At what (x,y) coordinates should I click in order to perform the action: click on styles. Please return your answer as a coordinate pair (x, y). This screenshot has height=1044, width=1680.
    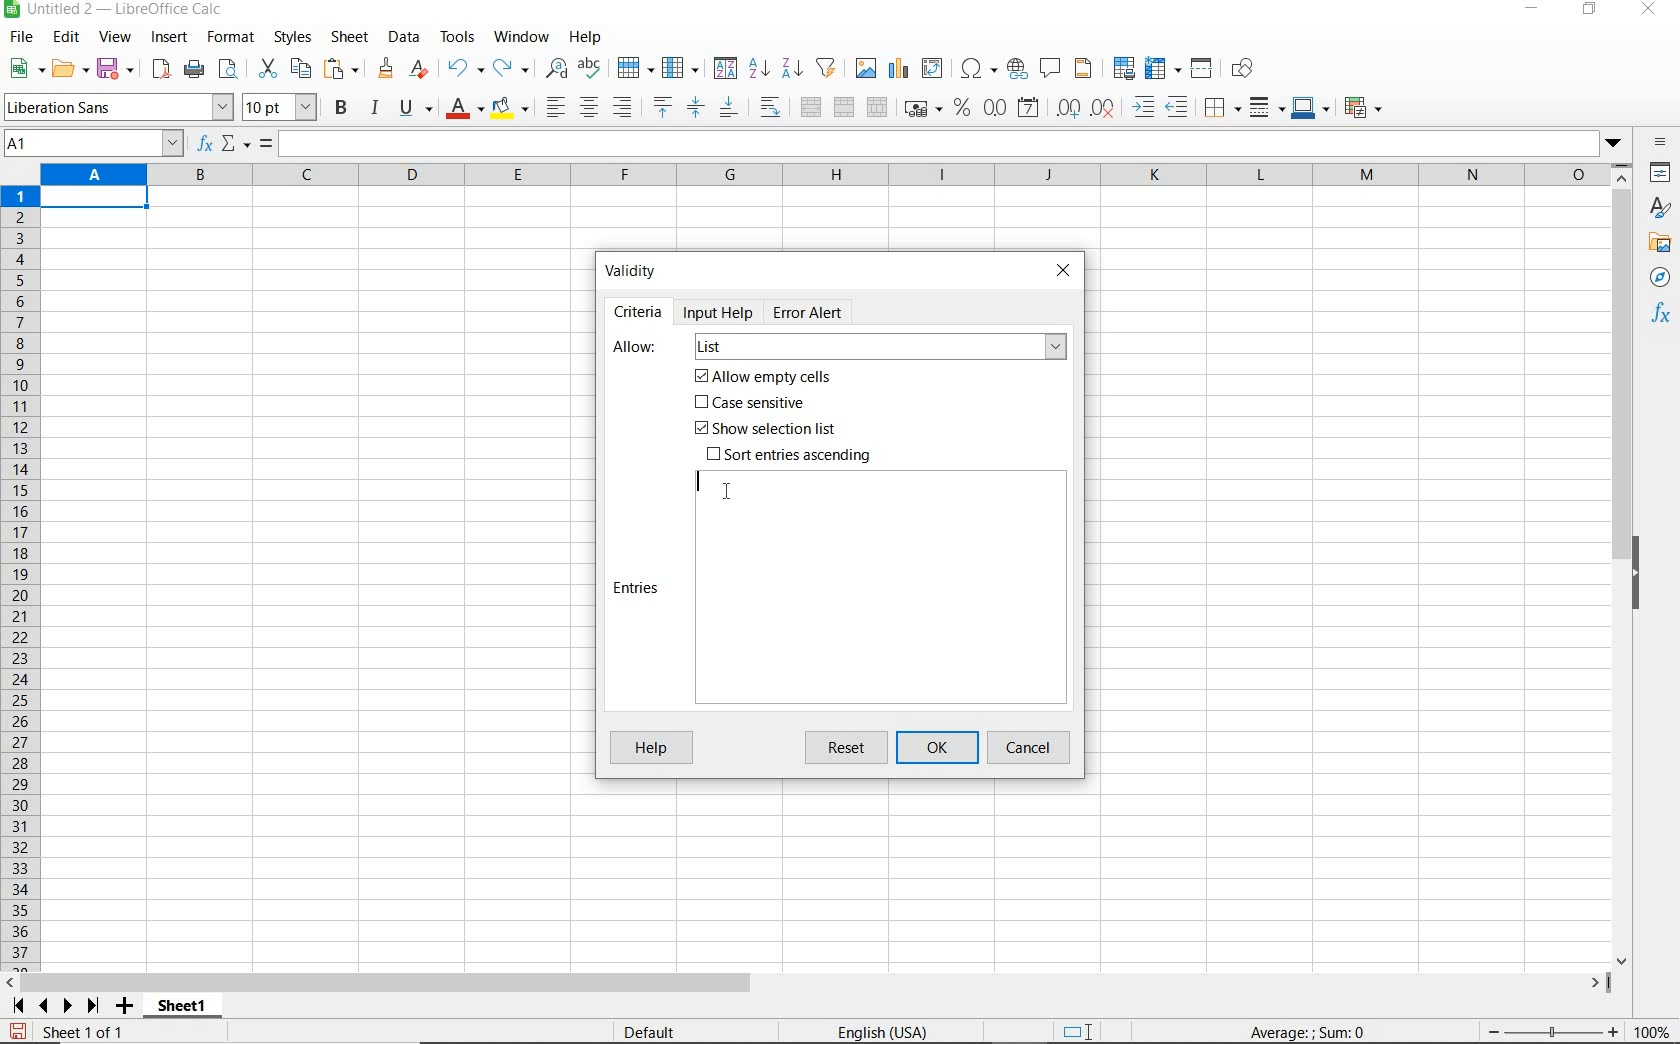
    Looking at the image, I should click on (291, 38).